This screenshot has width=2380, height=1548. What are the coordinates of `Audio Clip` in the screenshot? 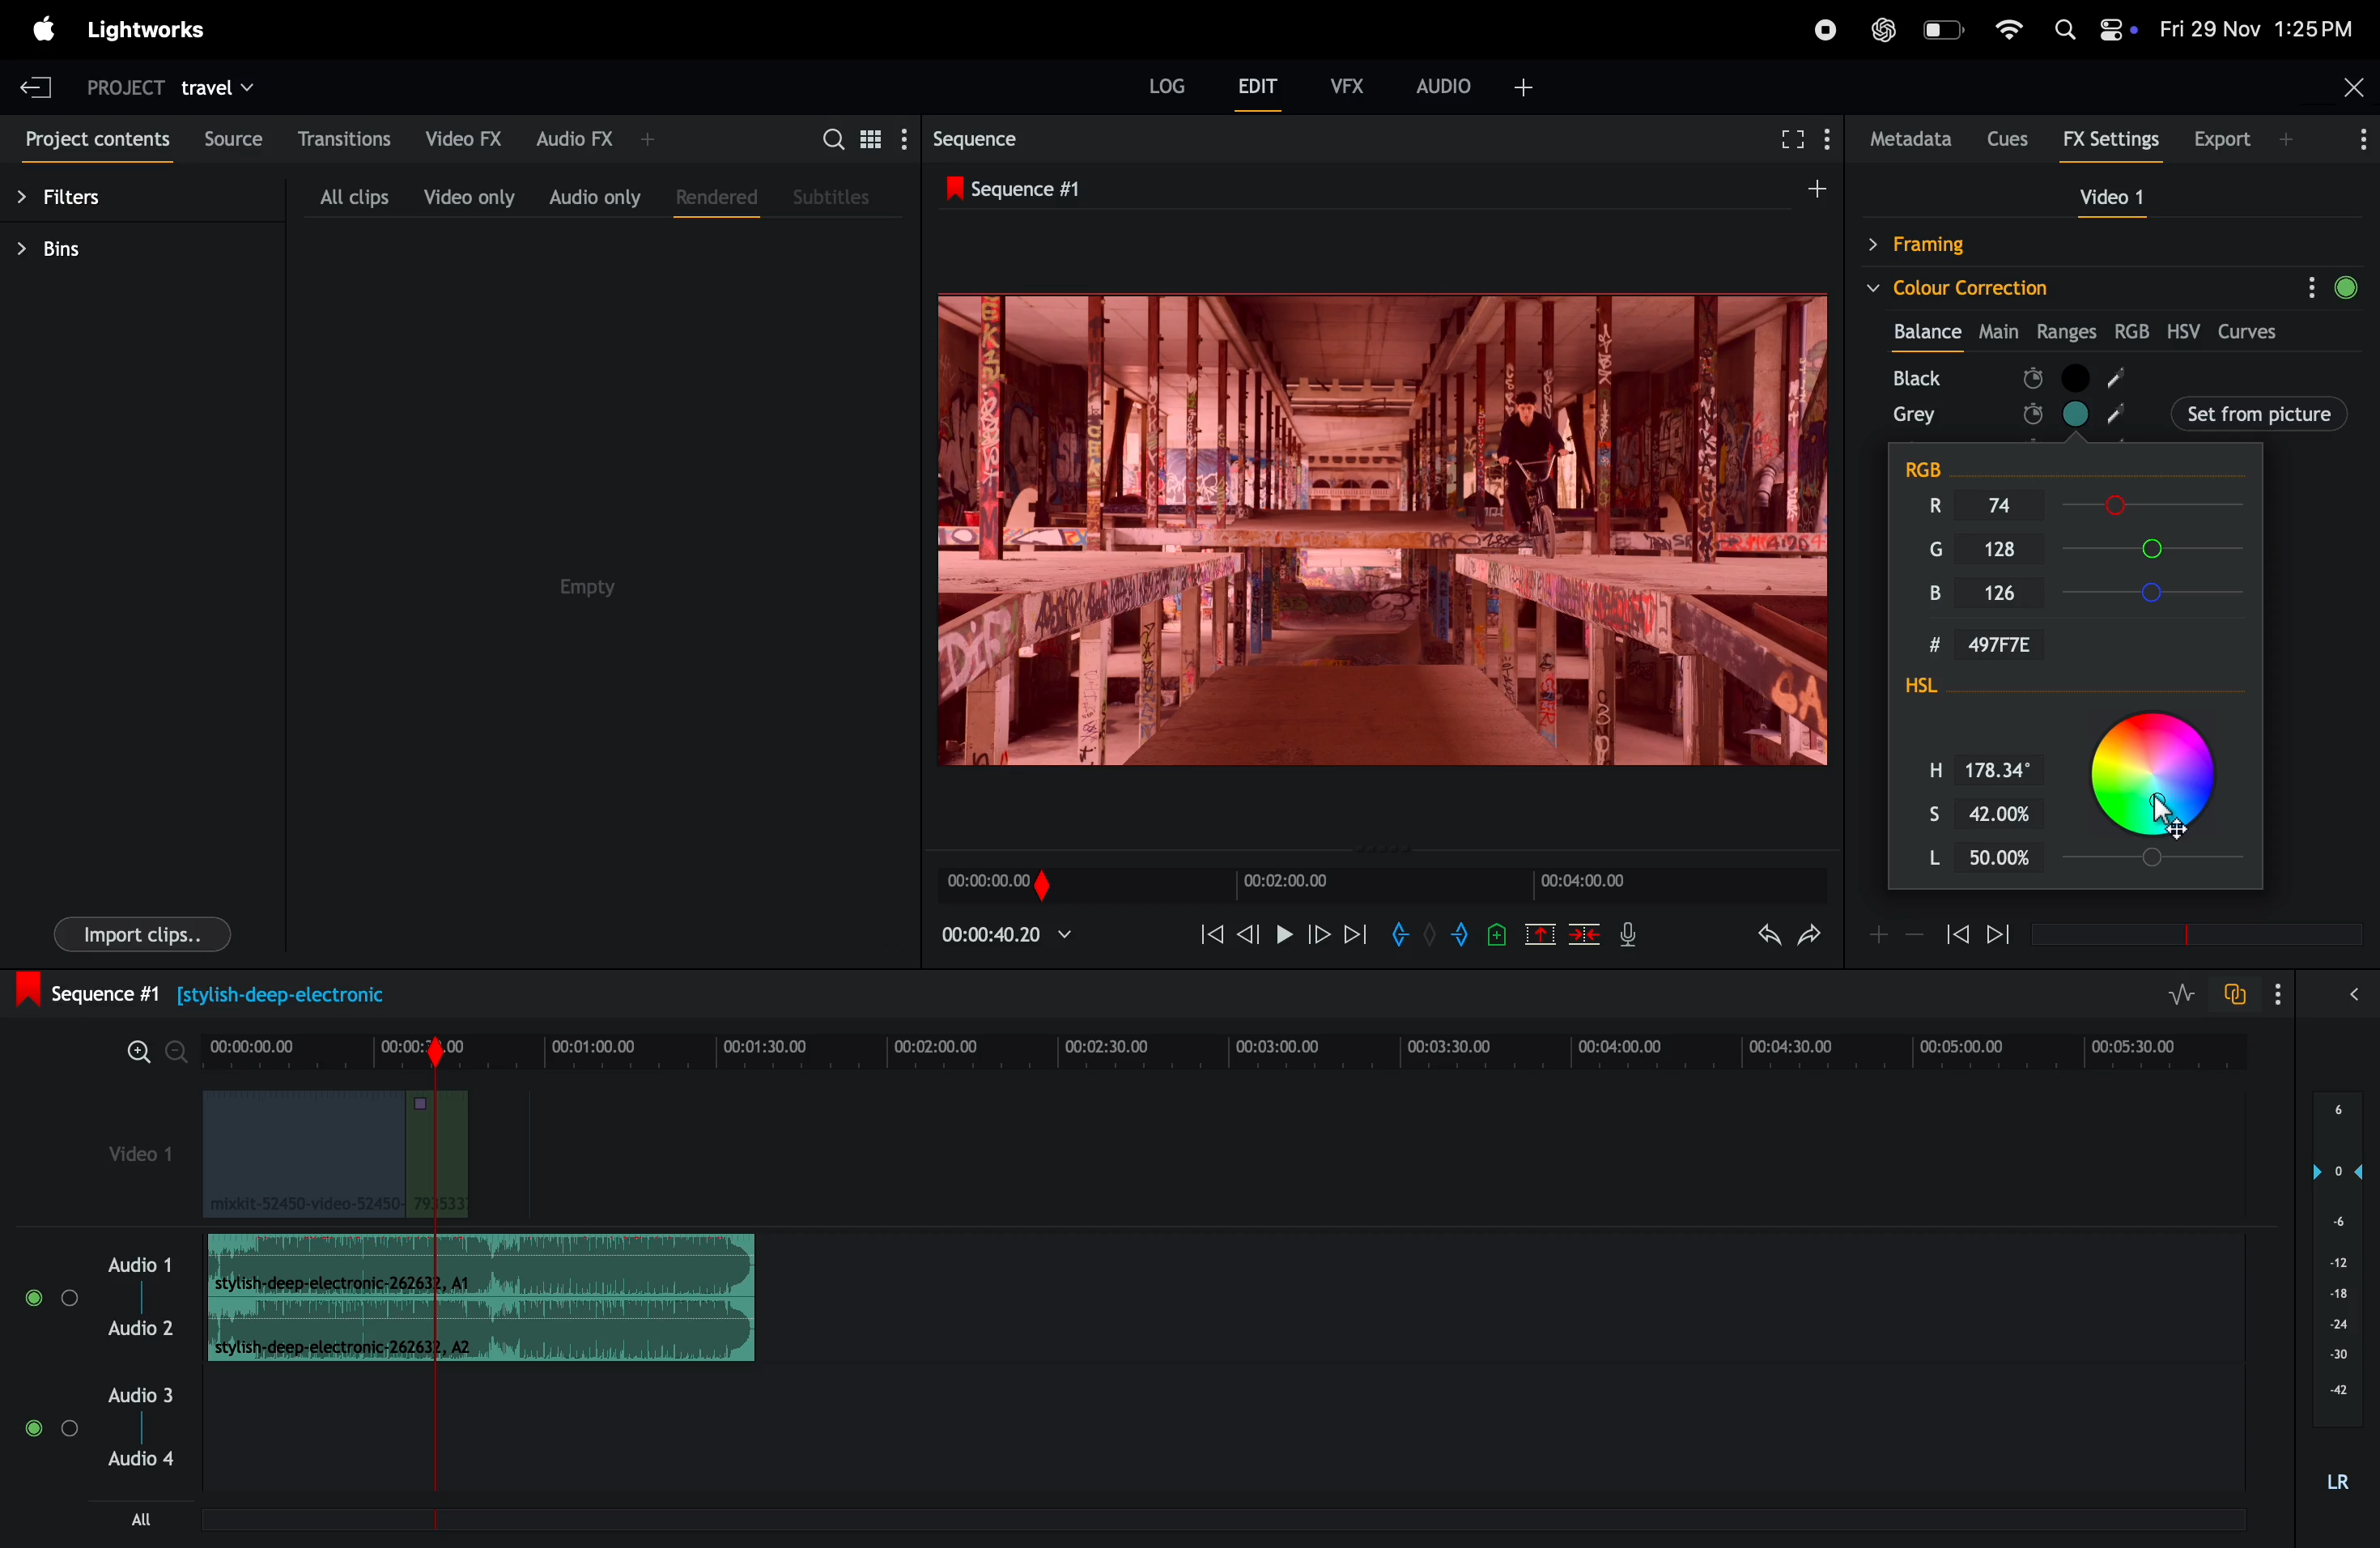 It's located at (481, 1328).